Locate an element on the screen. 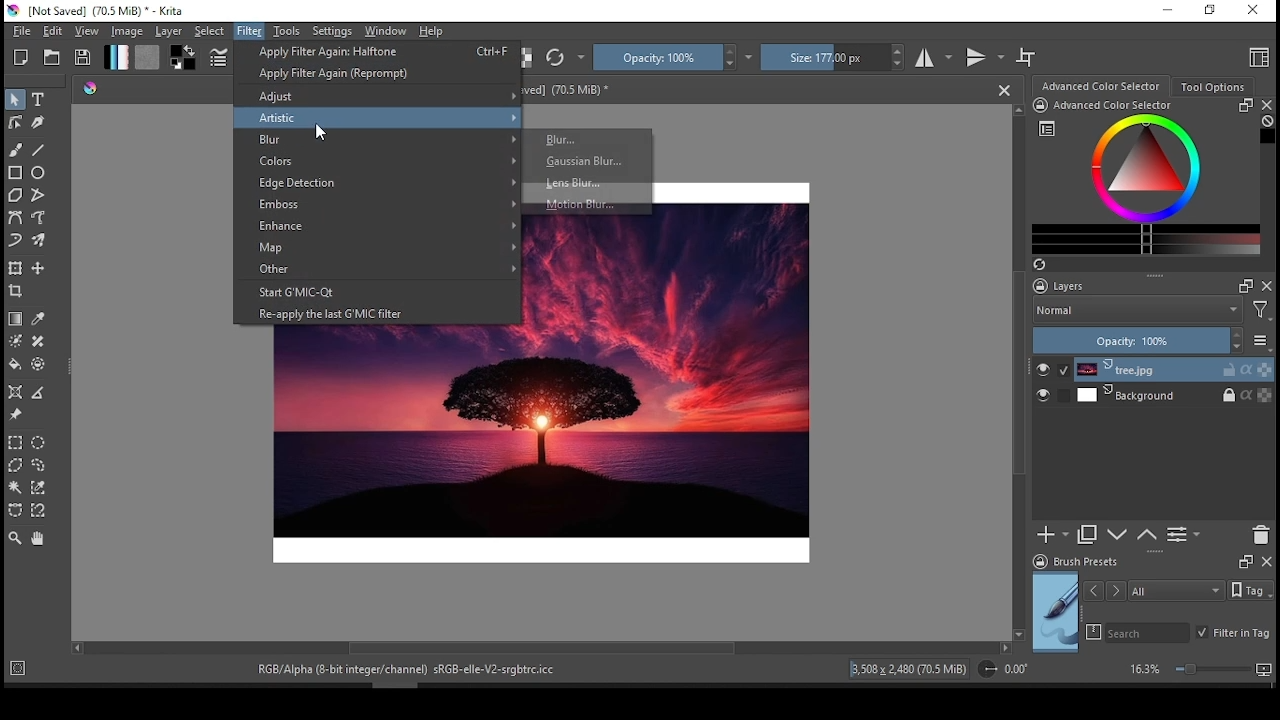 The height and width of the screenshot is (720, 1280). edit brush settings is located at coordinates (219, 56).